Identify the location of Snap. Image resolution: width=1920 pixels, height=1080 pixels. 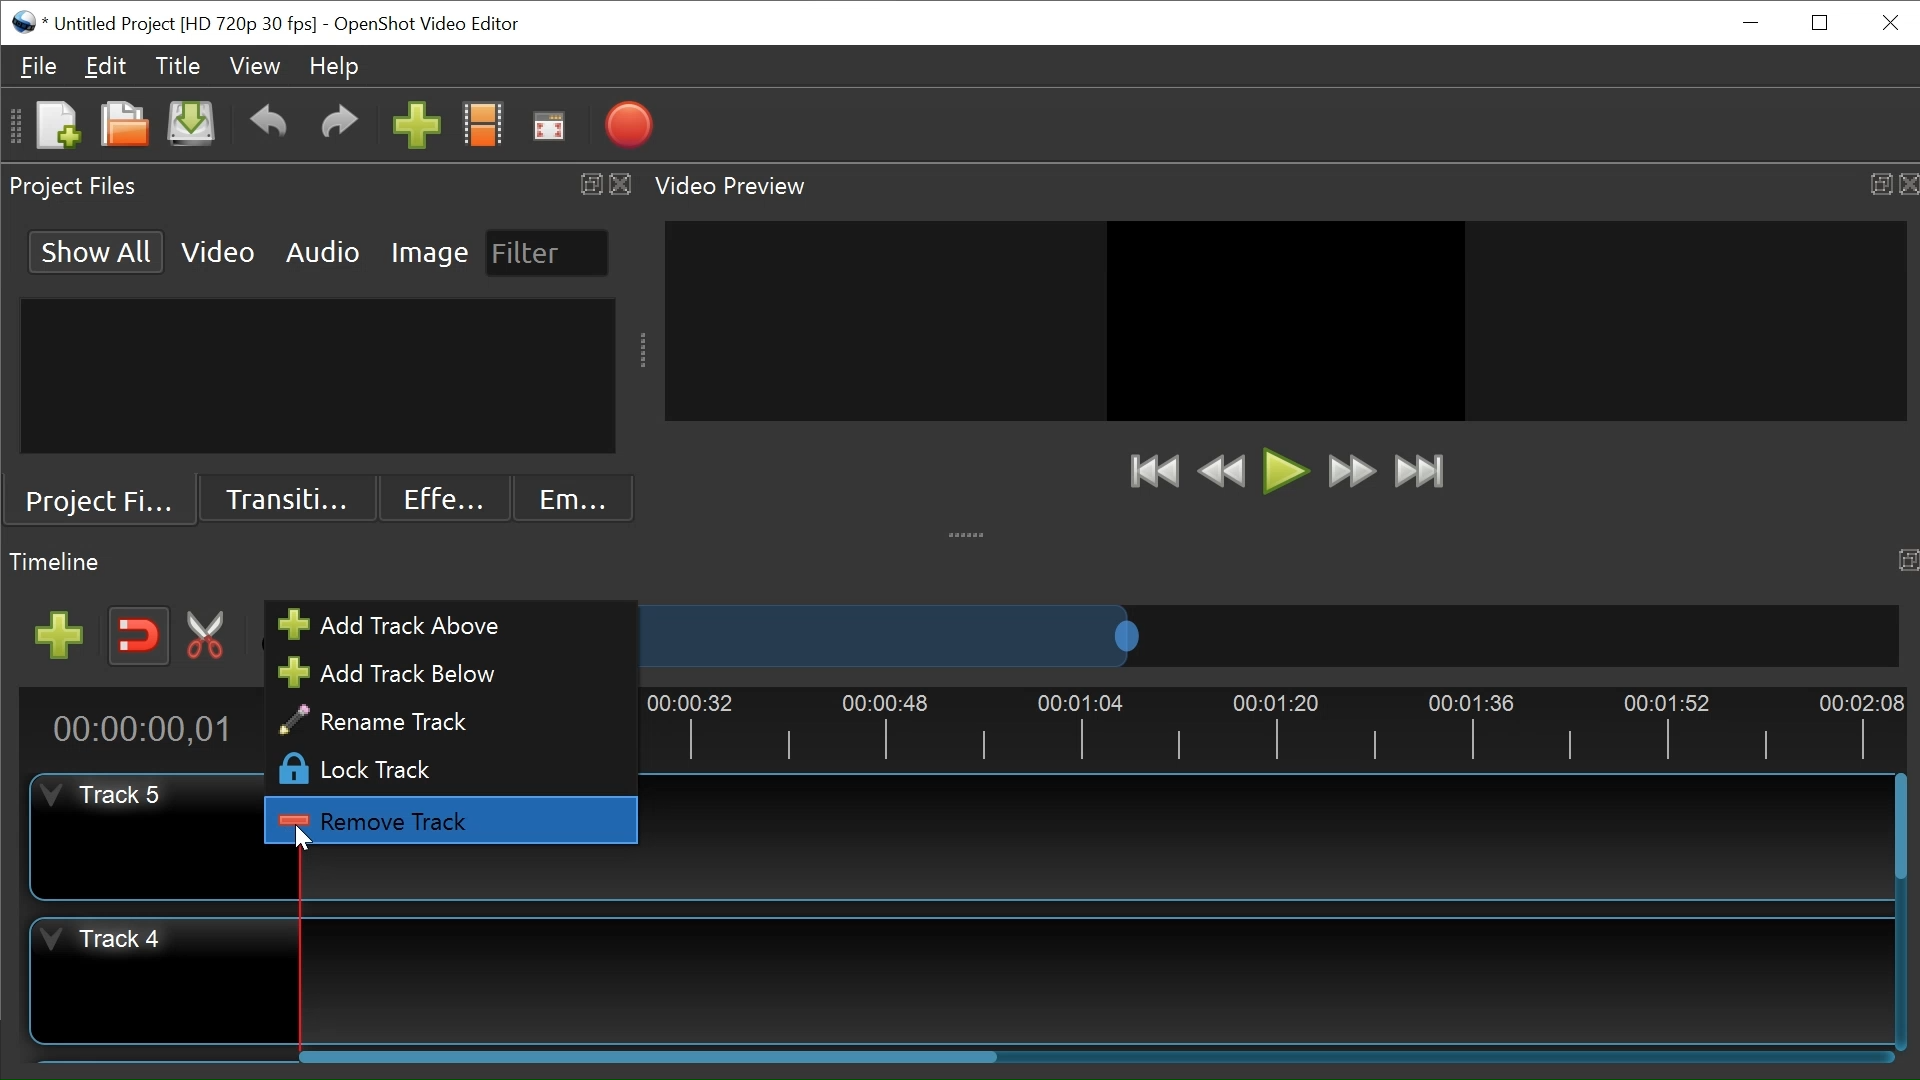
(140, 636).